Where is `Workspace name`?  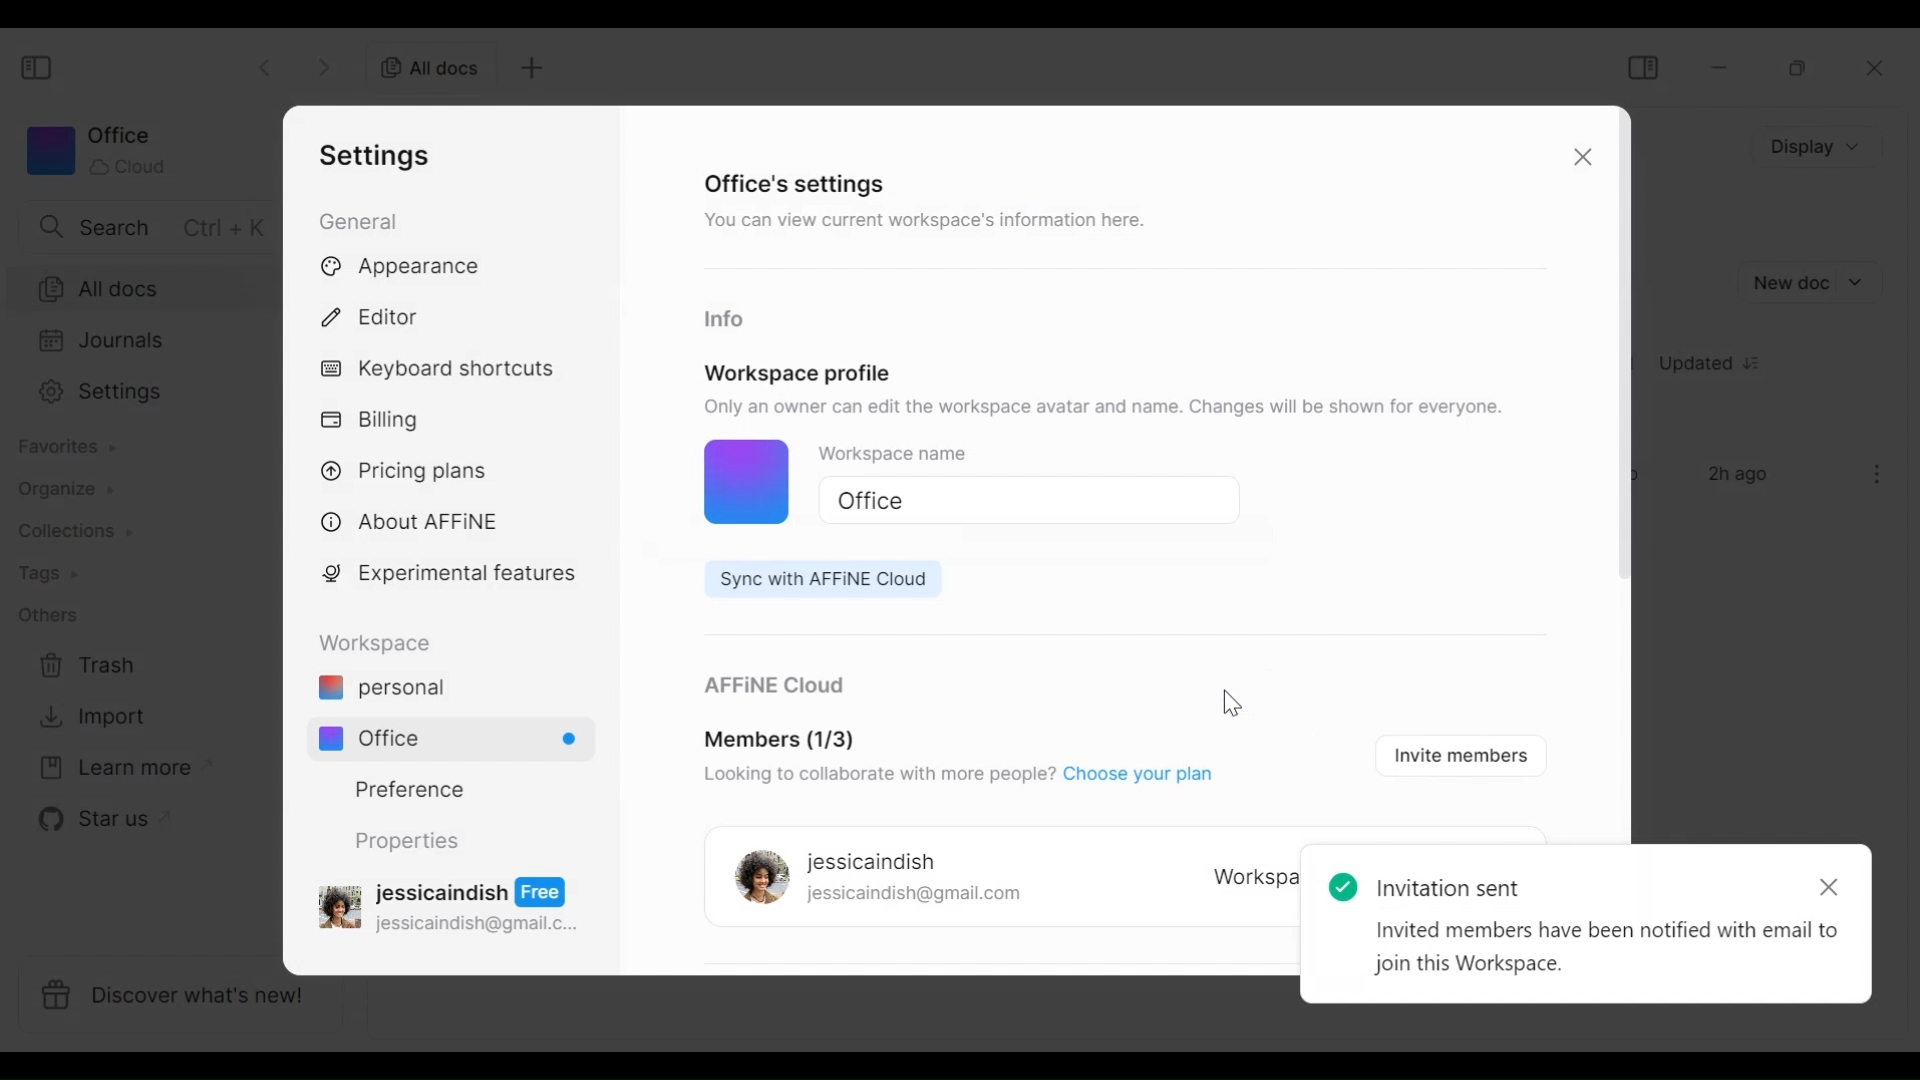 Workspace name is located at coordinates (915, 457).